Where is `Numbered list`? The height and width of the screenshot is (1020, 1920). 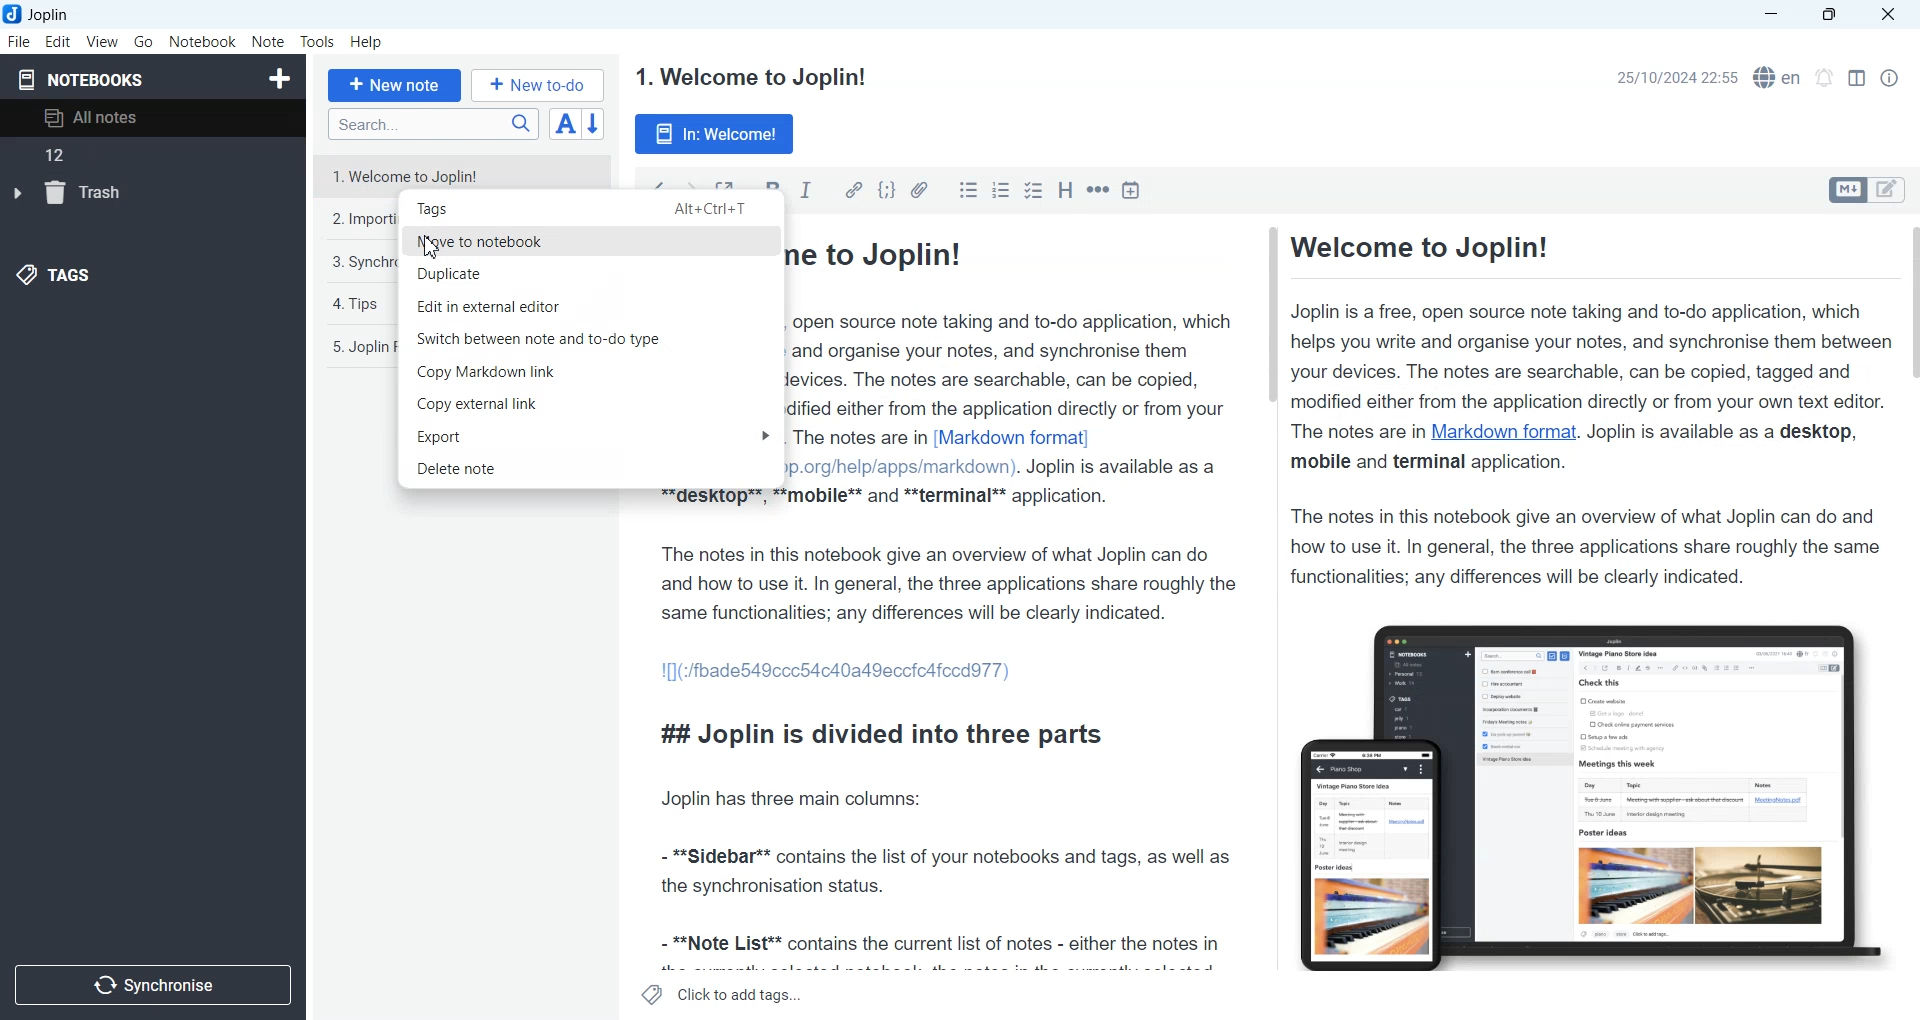 Numbered list is located at coordinates (1000, 189).